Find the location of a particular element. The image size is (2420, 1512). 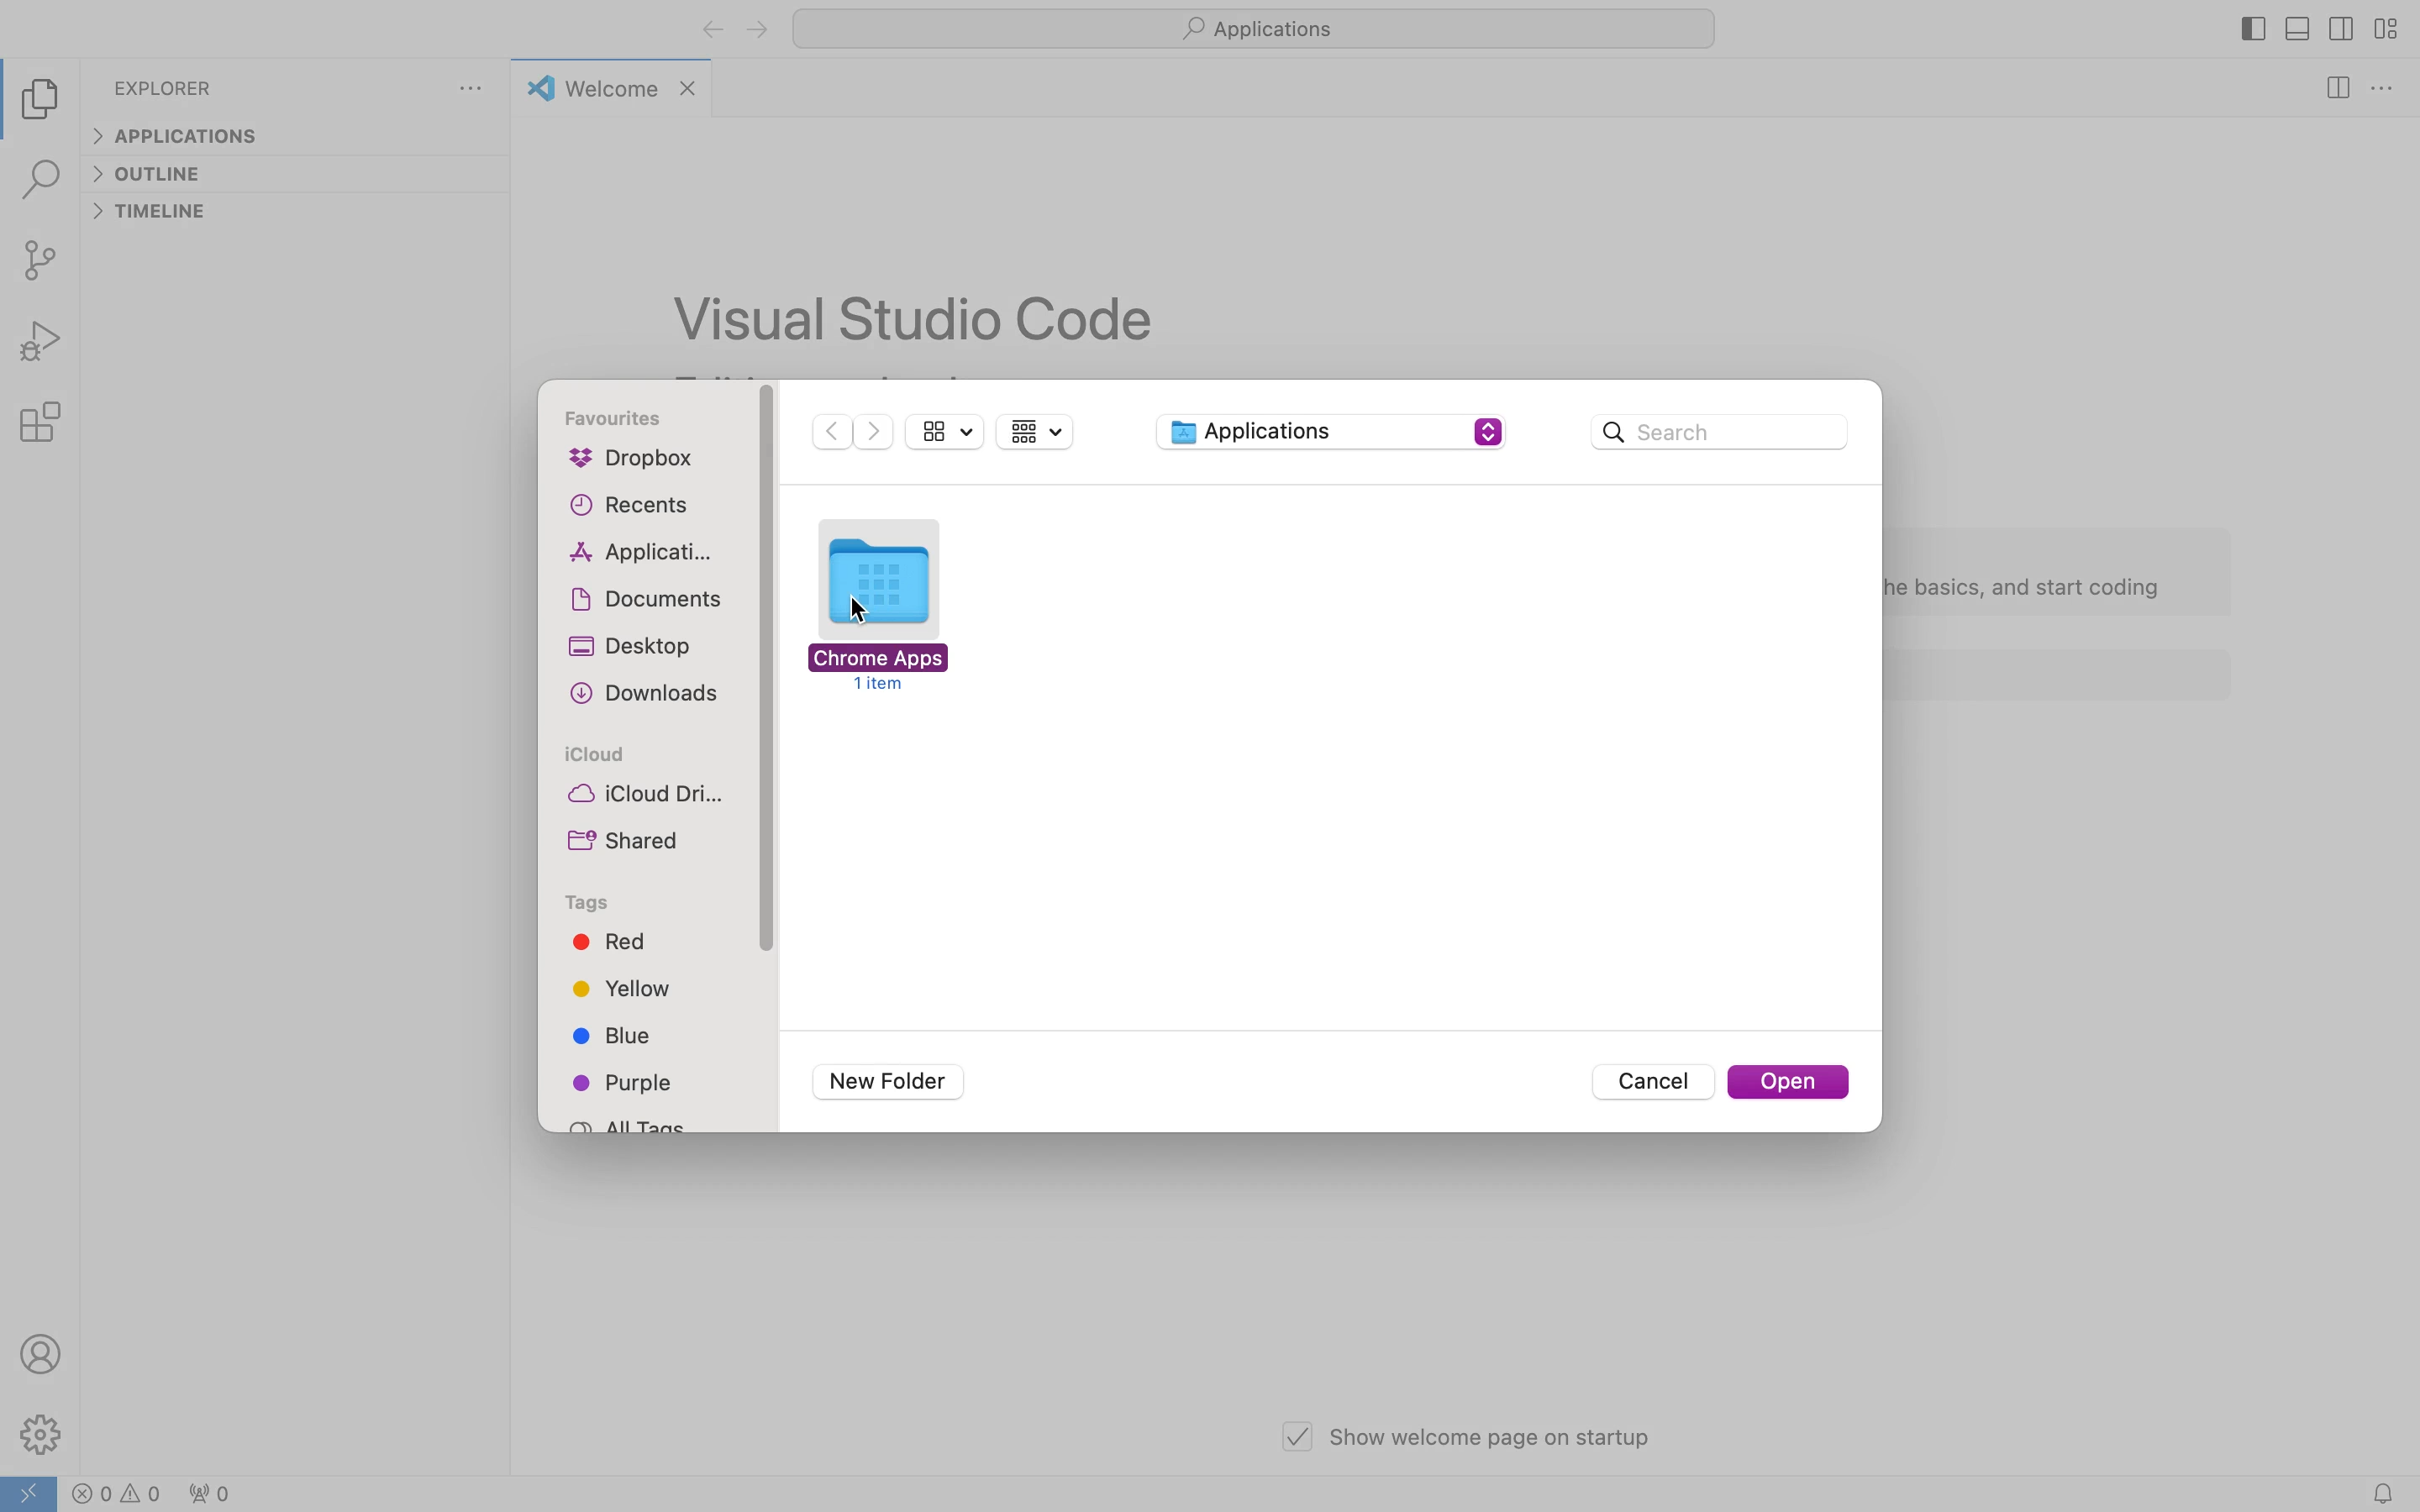

documents is located at coordinates (655, 599).